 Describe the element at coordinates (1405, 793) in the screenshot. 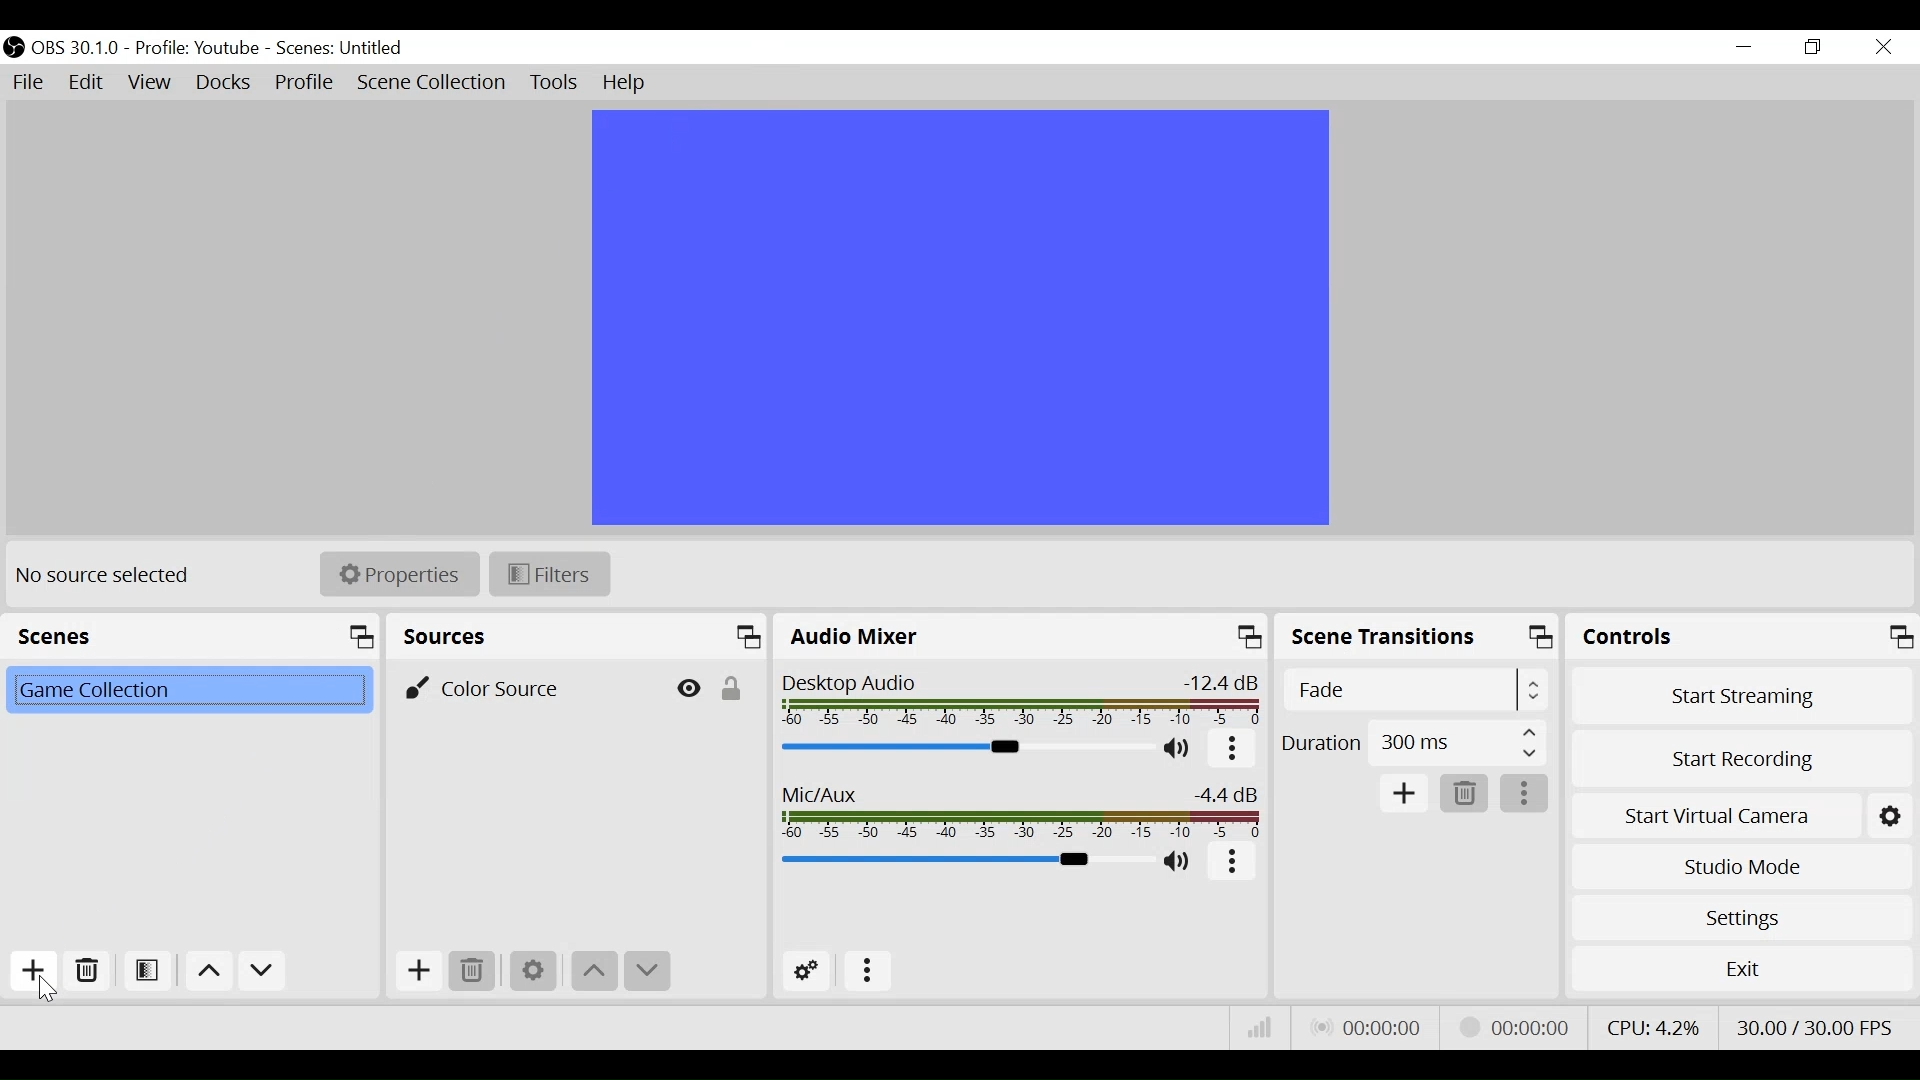

I see `Add` at that location.